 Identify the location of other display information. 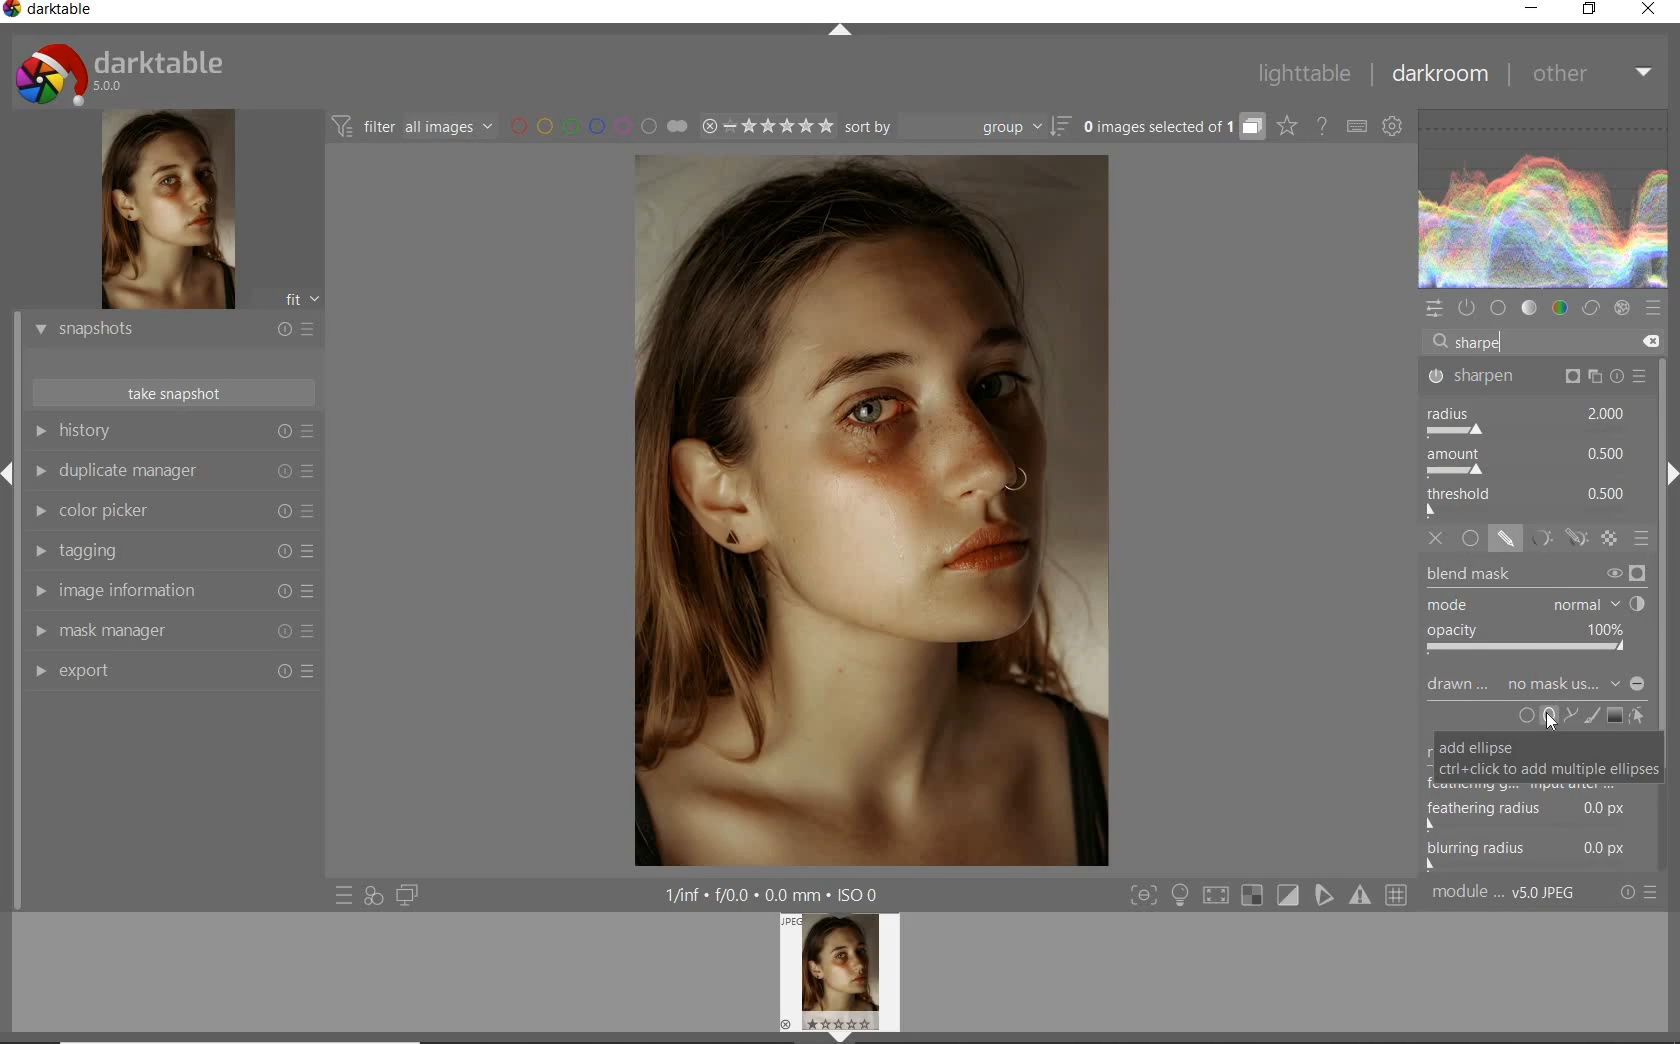
(776, 895).